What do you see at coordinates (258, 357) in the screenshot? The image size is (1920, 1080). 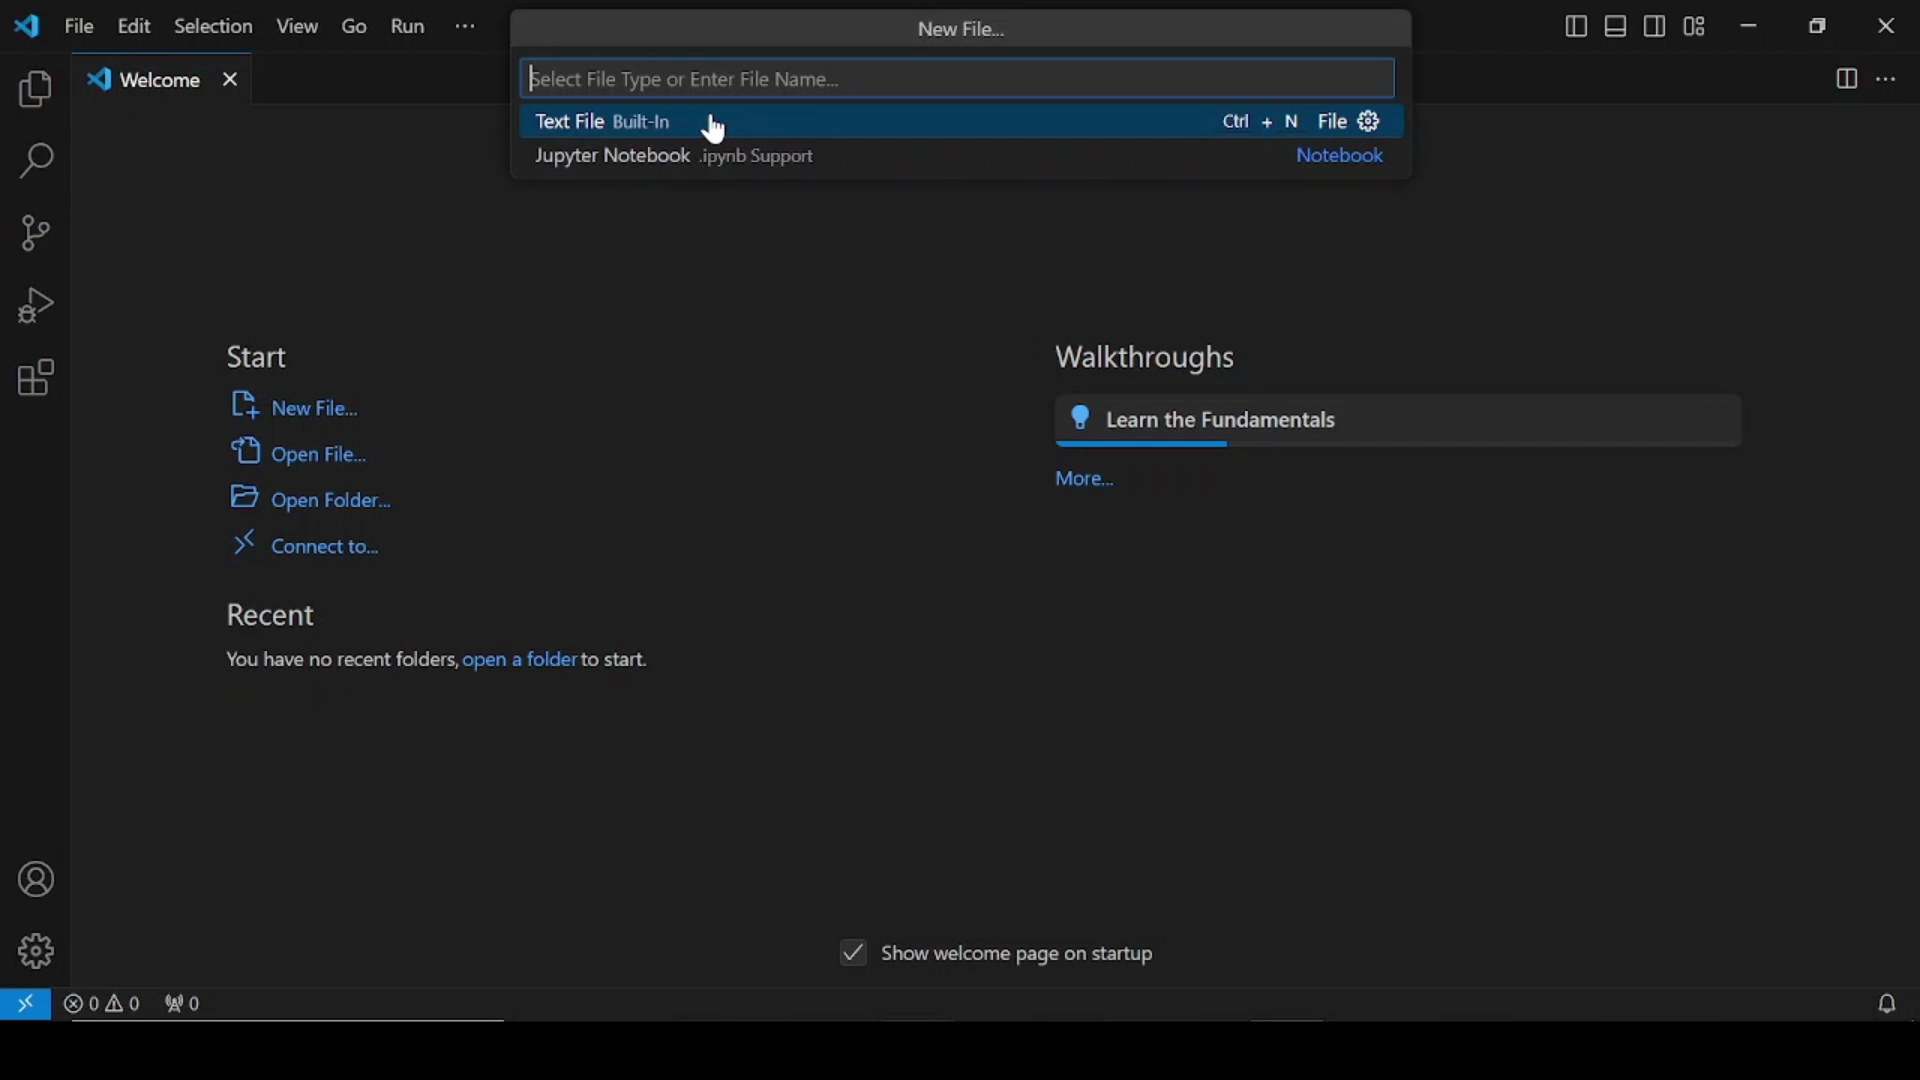 I see `start` at bounding box center [258, 357].